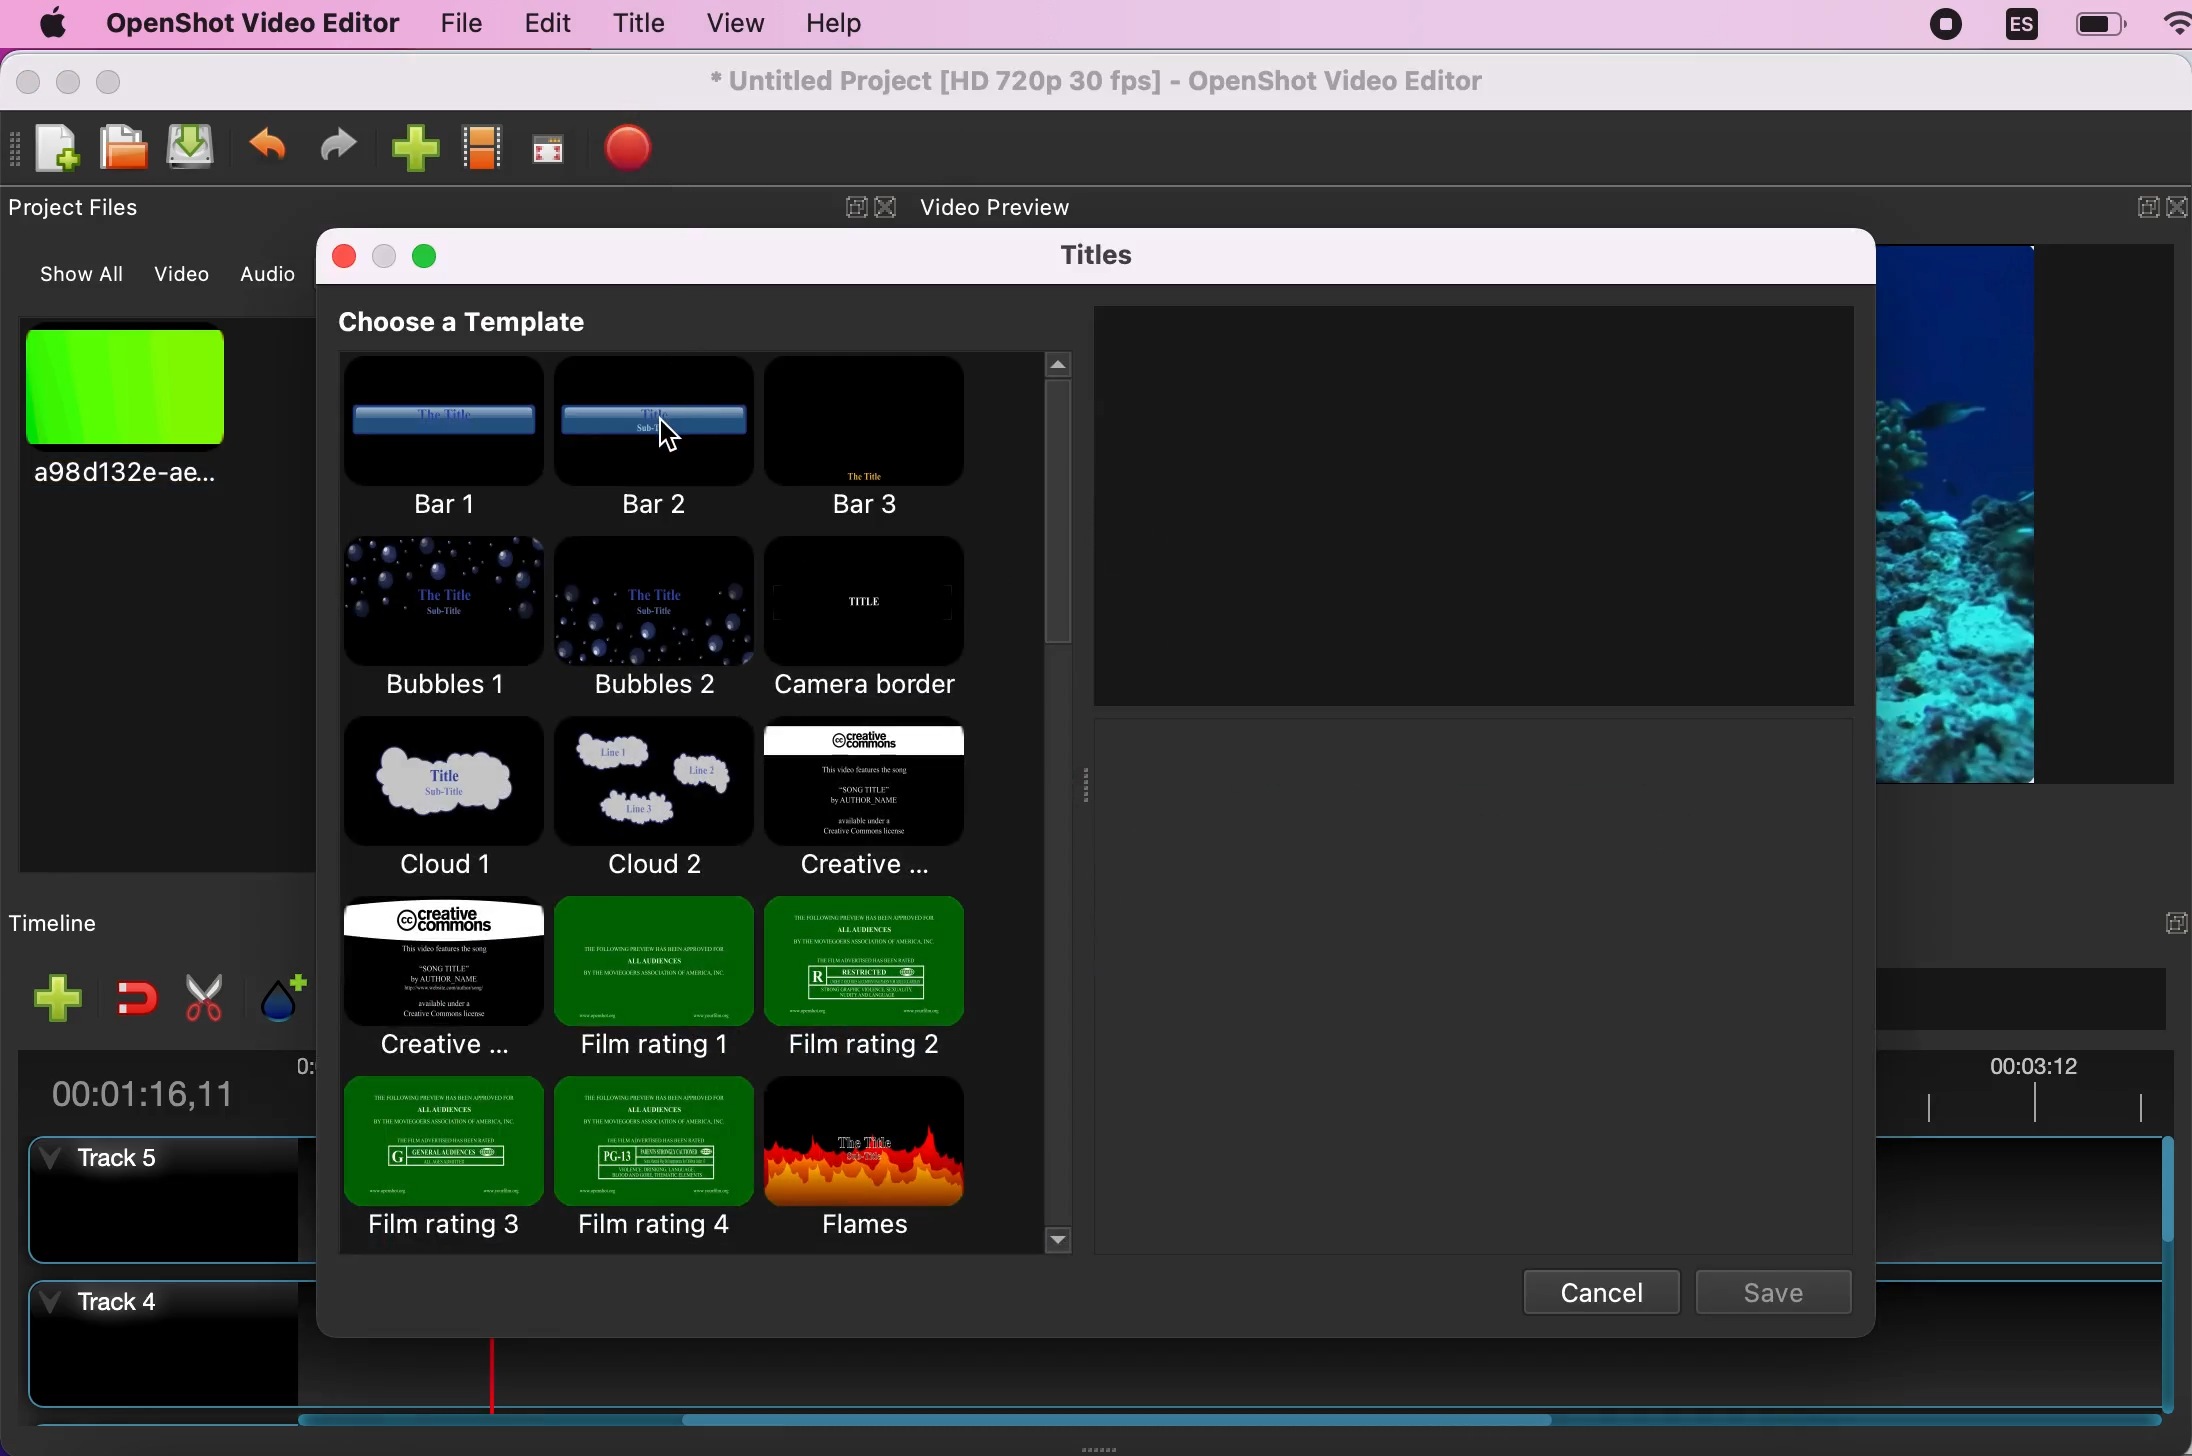  Describe the element at coordinates (653, 1160) in the screenshot. I see `film rating 4` at that location.